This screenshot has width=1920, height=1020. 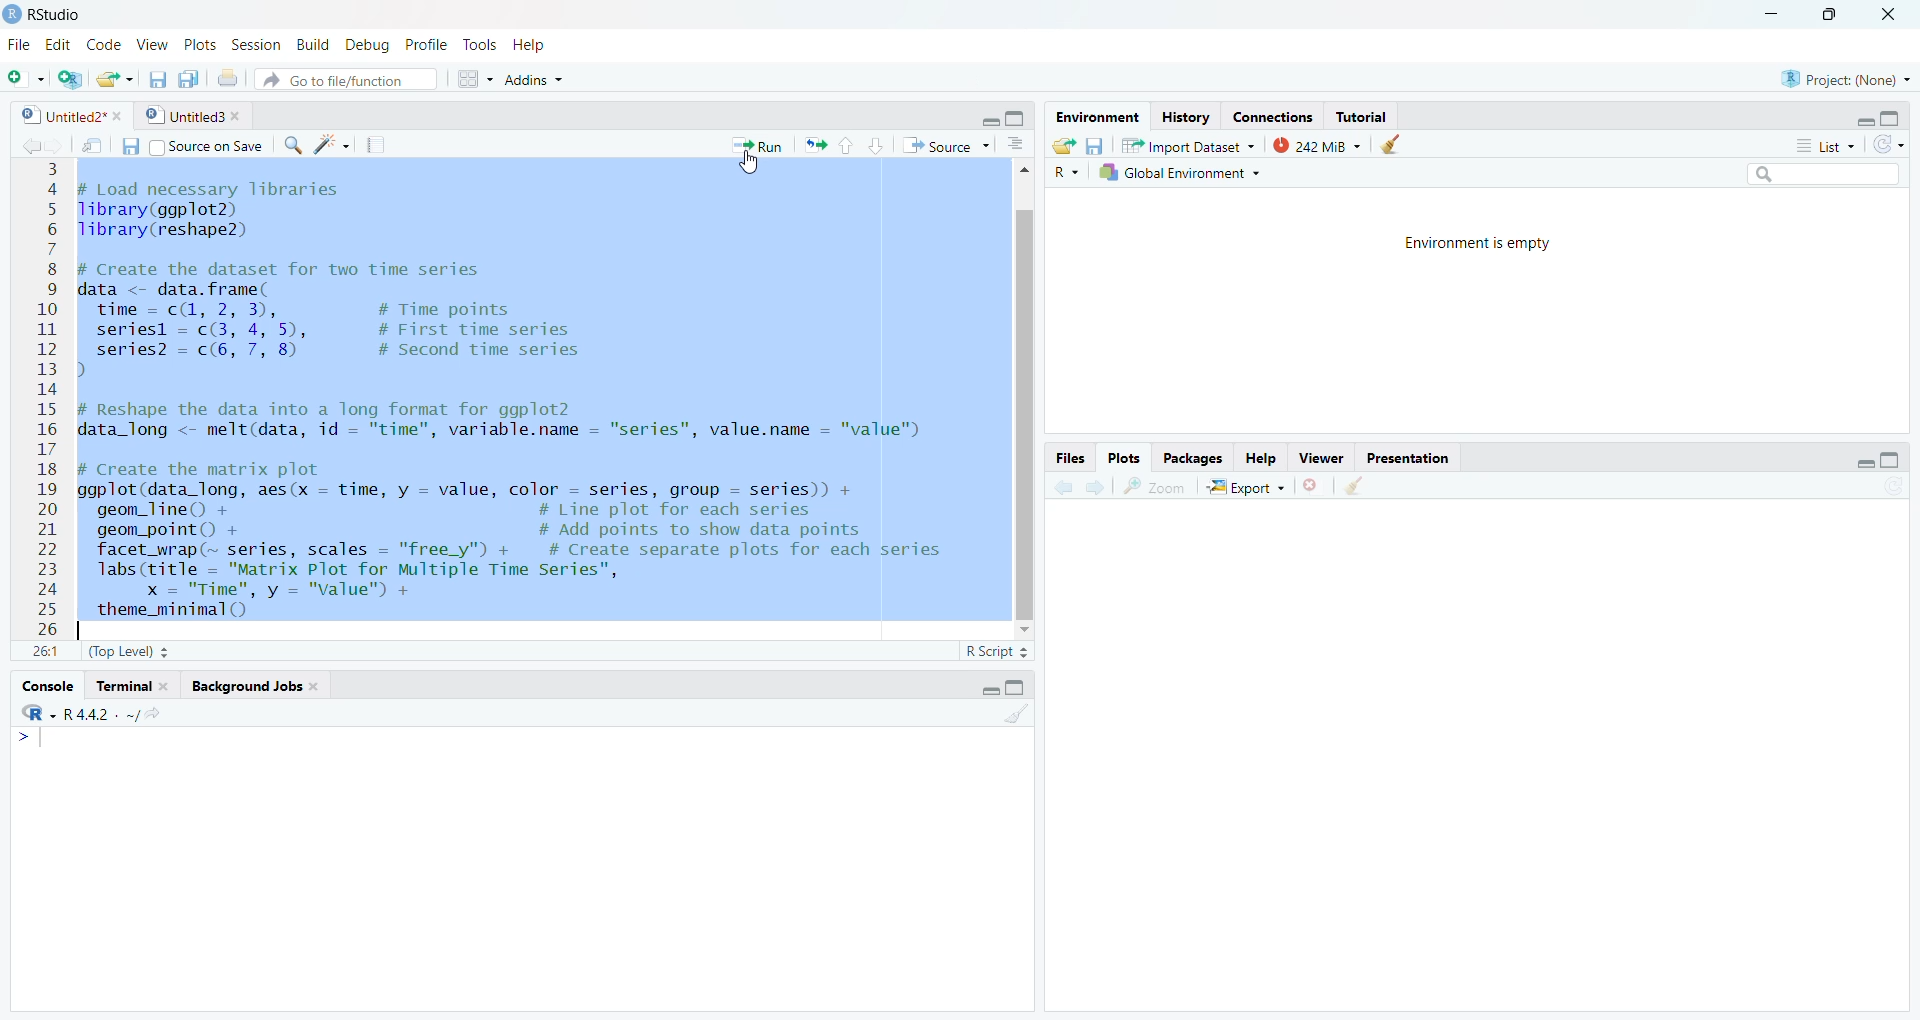 What do you see at coordinates (374, 145) in the screenshot?
I see `compile report` at bounding box center [374, 145].